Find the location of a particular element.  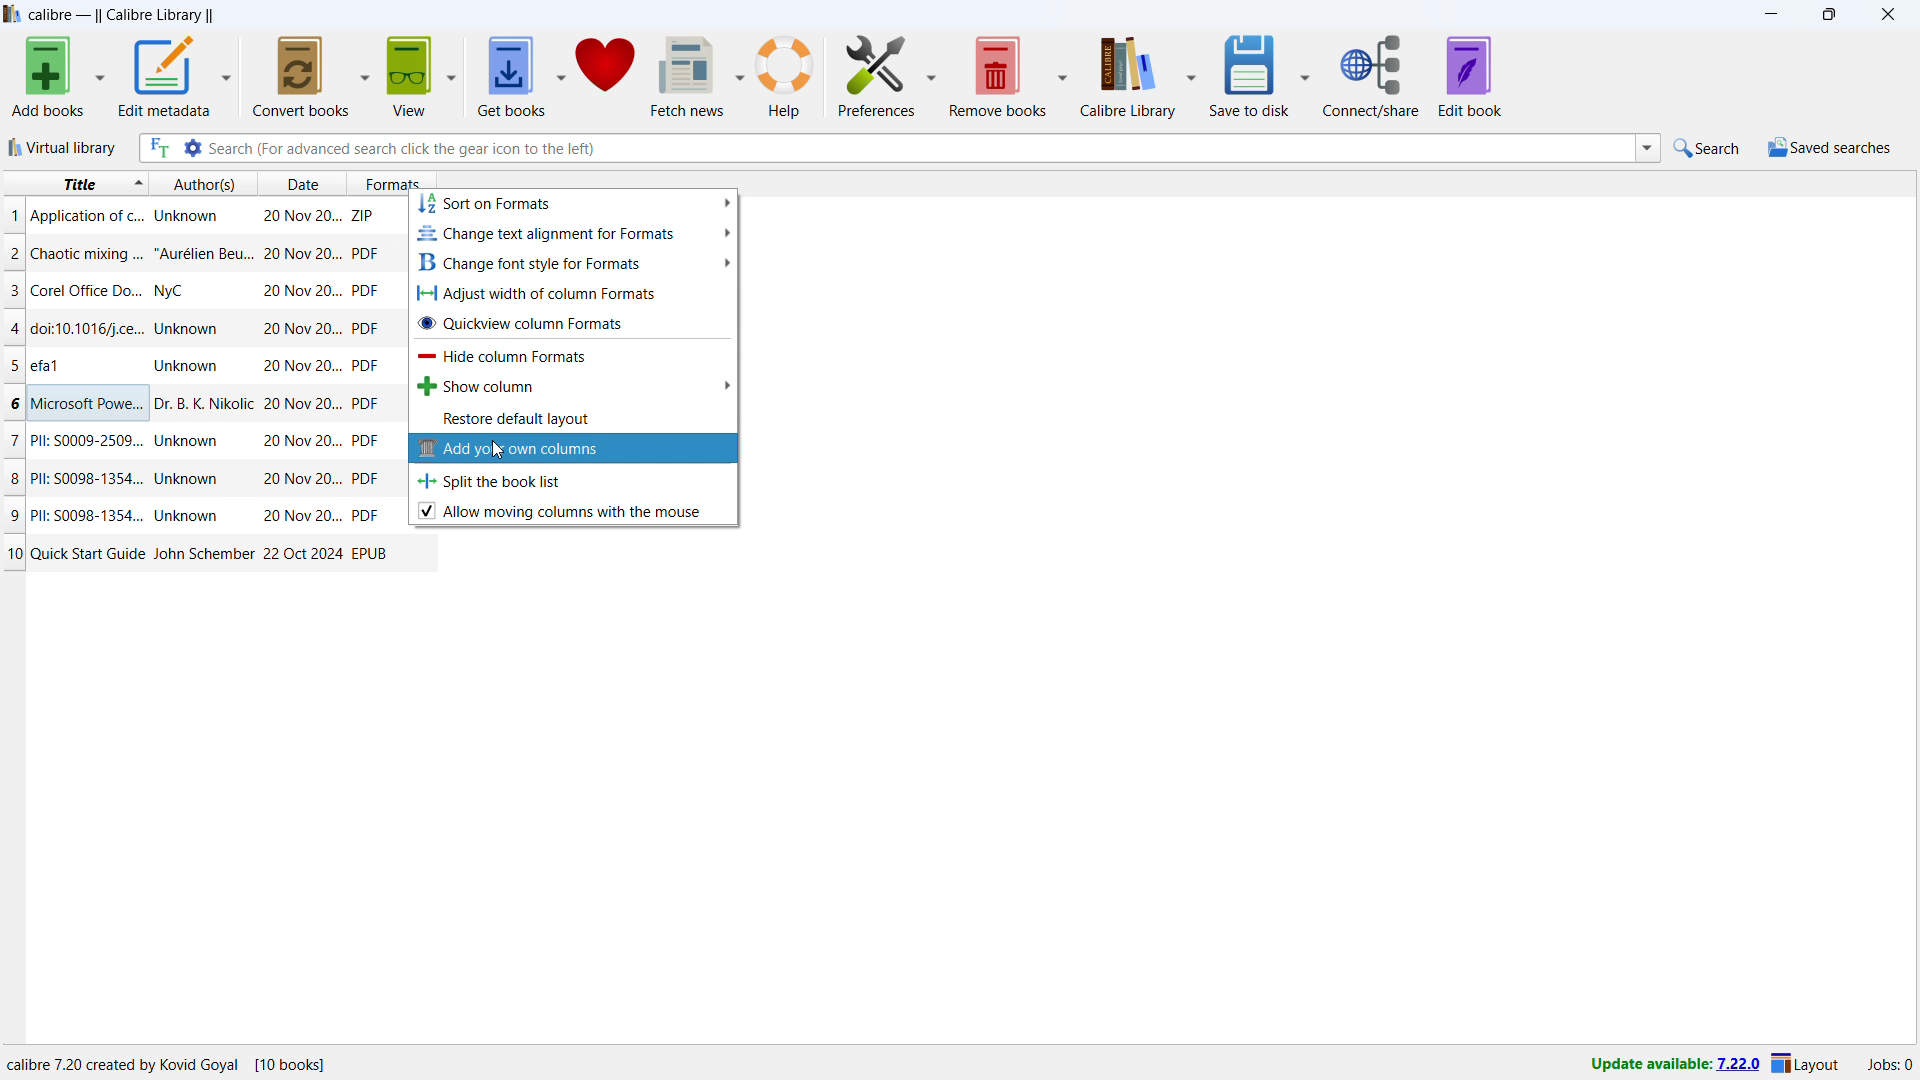

title is located at coordinates (87, 290).